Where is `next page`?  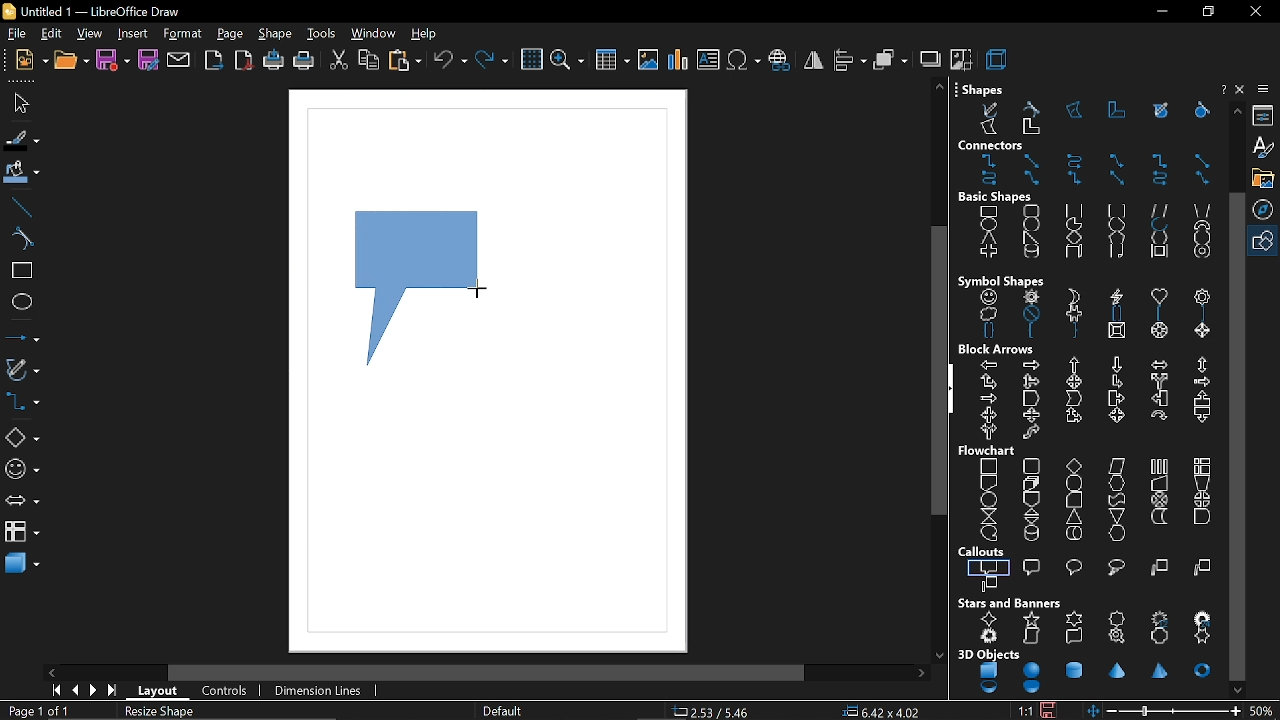
next page is located at coordinates (91, 692).